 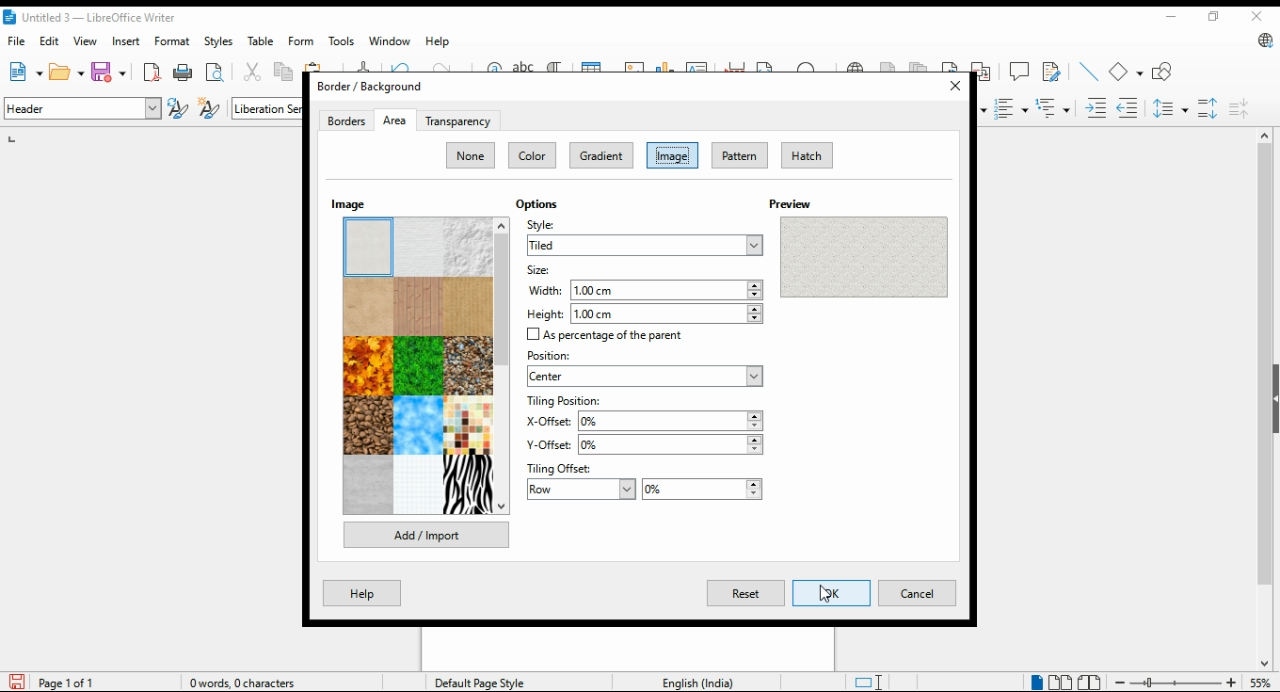 I want to click on insert page break, so click(x=737, y=66).